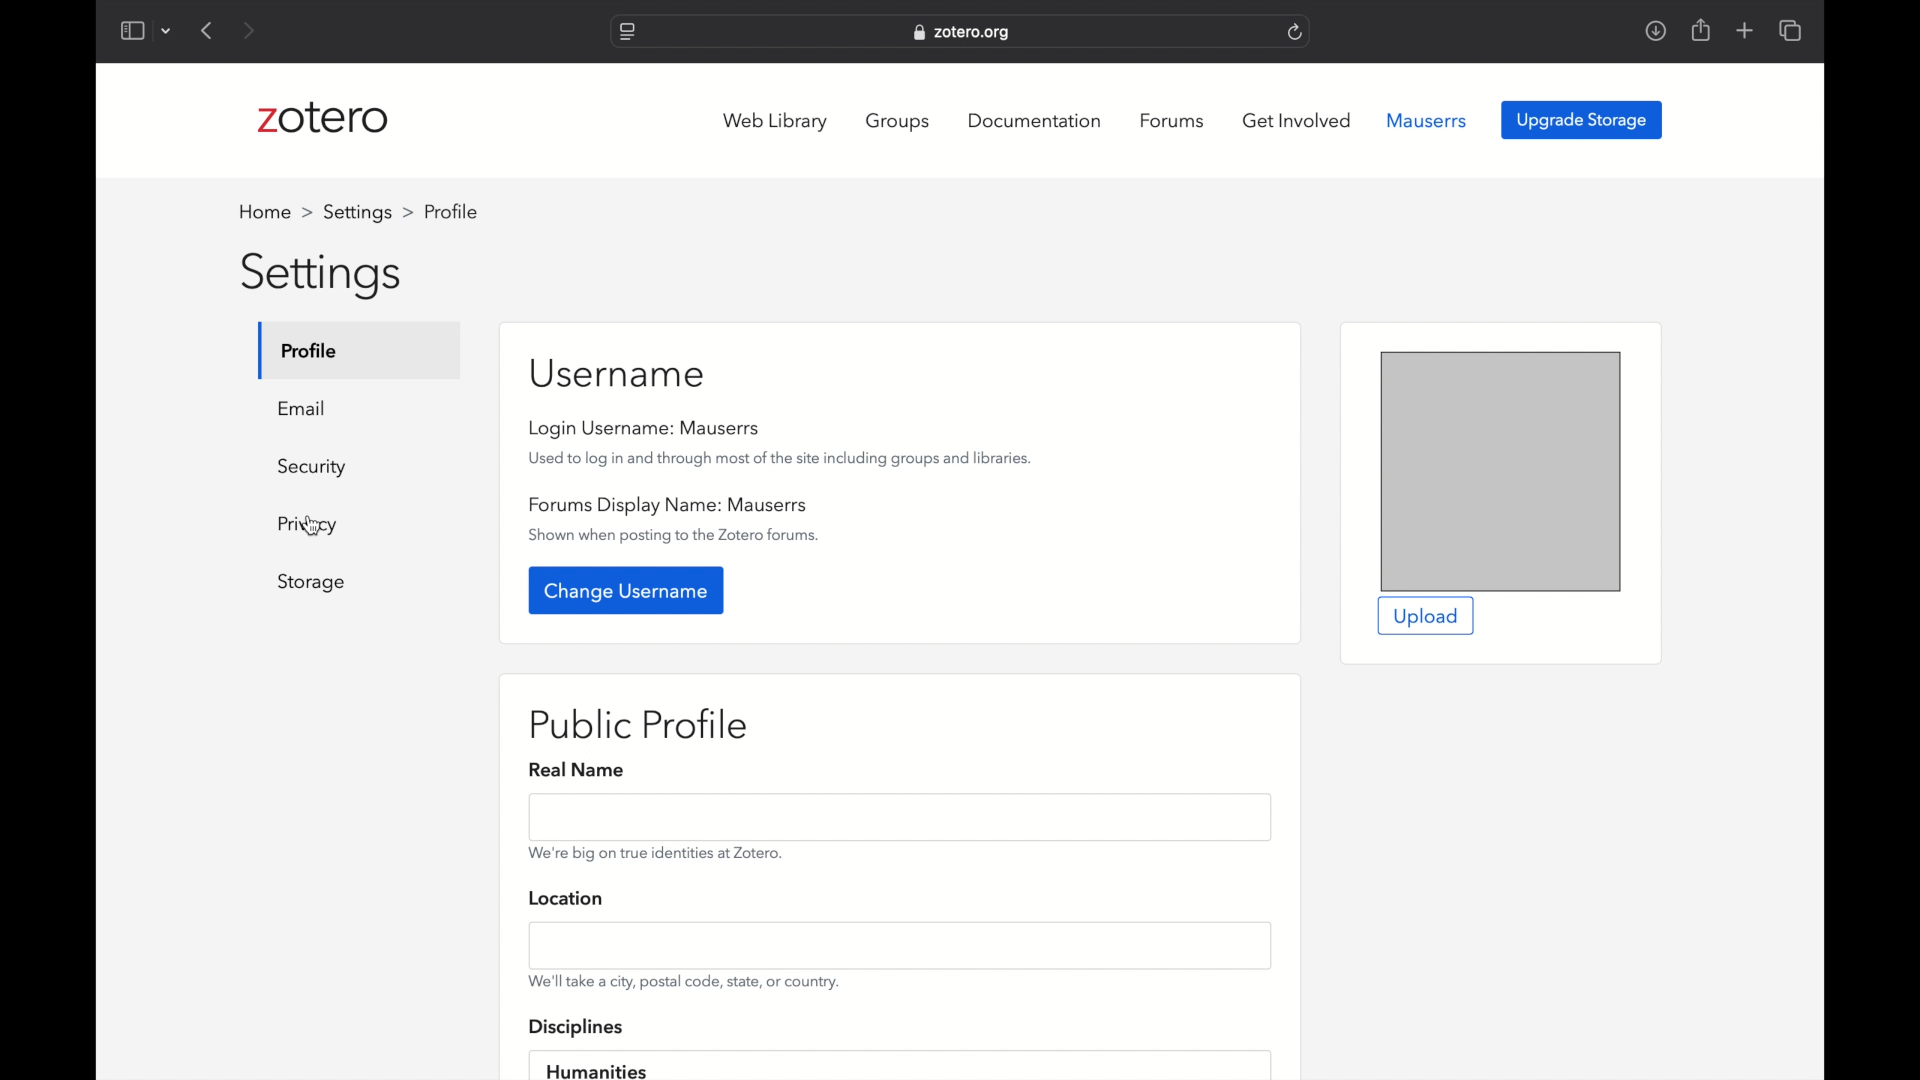 Image resolution: width=1920 pixels, height=1080 pixels. What do you see at coordinates (323, 277) in the screenshot?
I see `settings` at bounding box center [323, 277].